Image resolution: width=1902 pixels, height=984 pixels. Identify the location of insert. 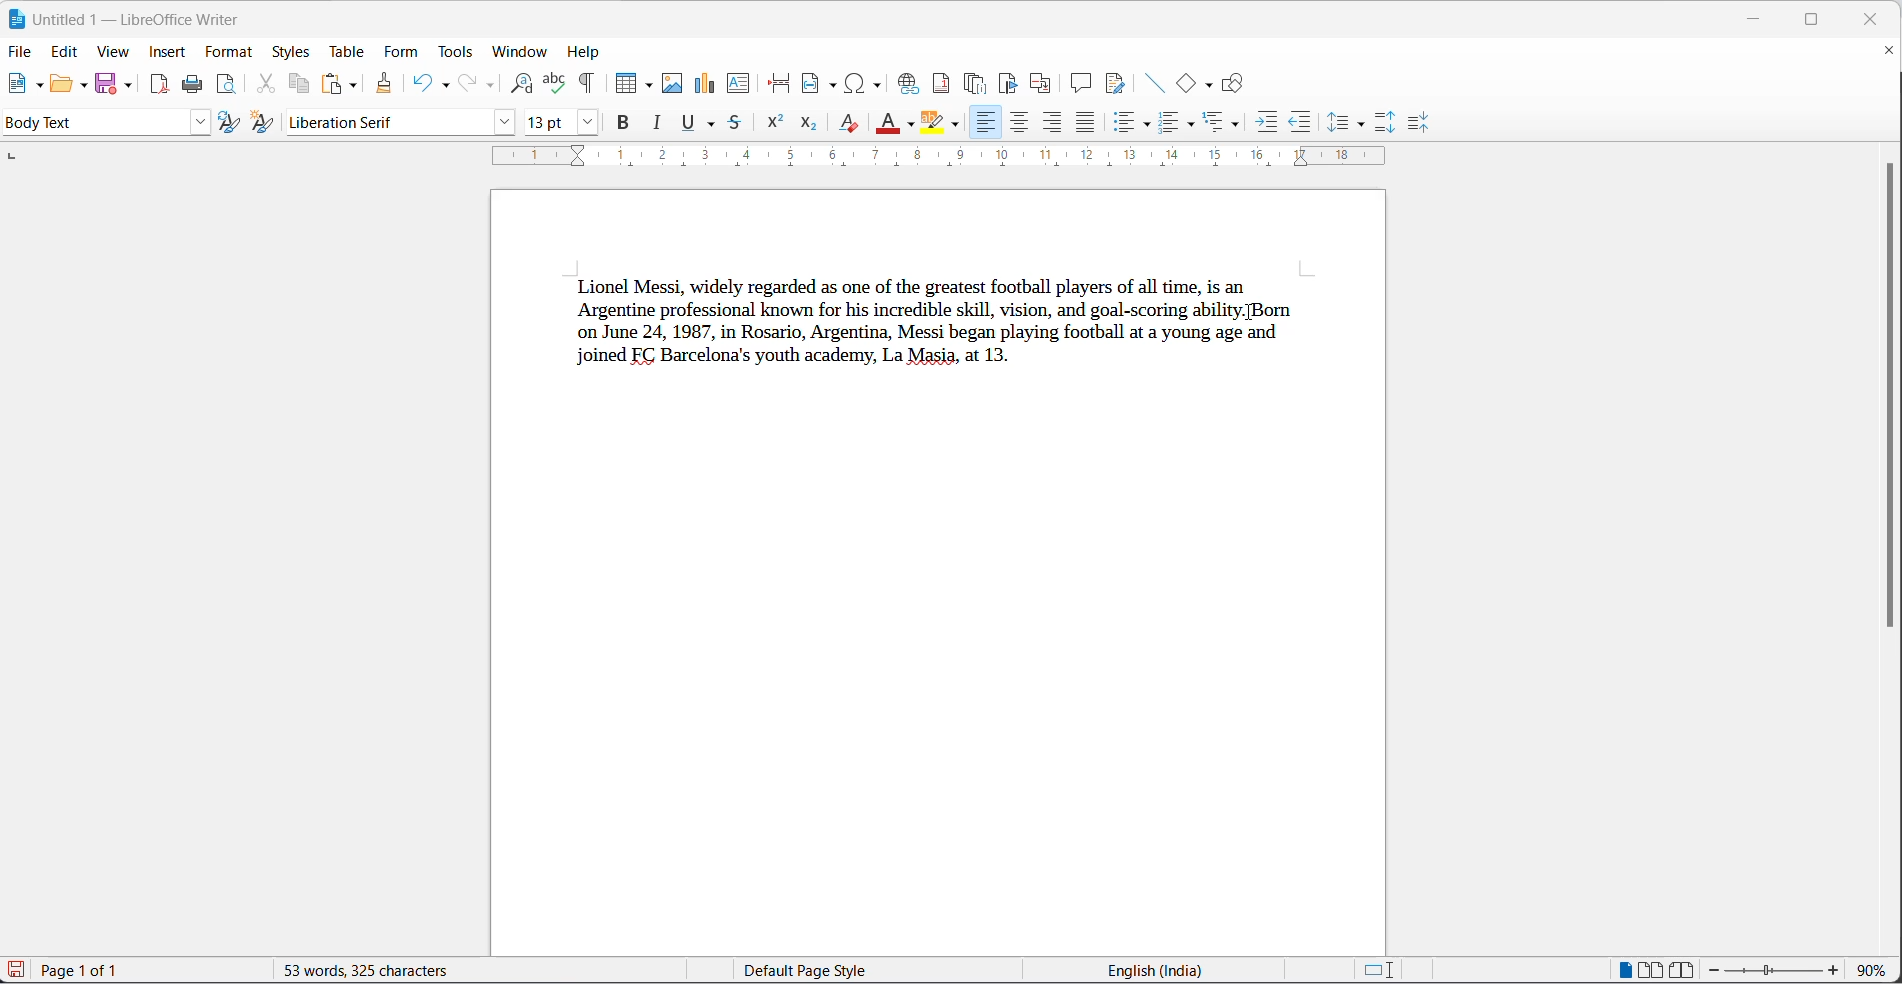
(167, 52).